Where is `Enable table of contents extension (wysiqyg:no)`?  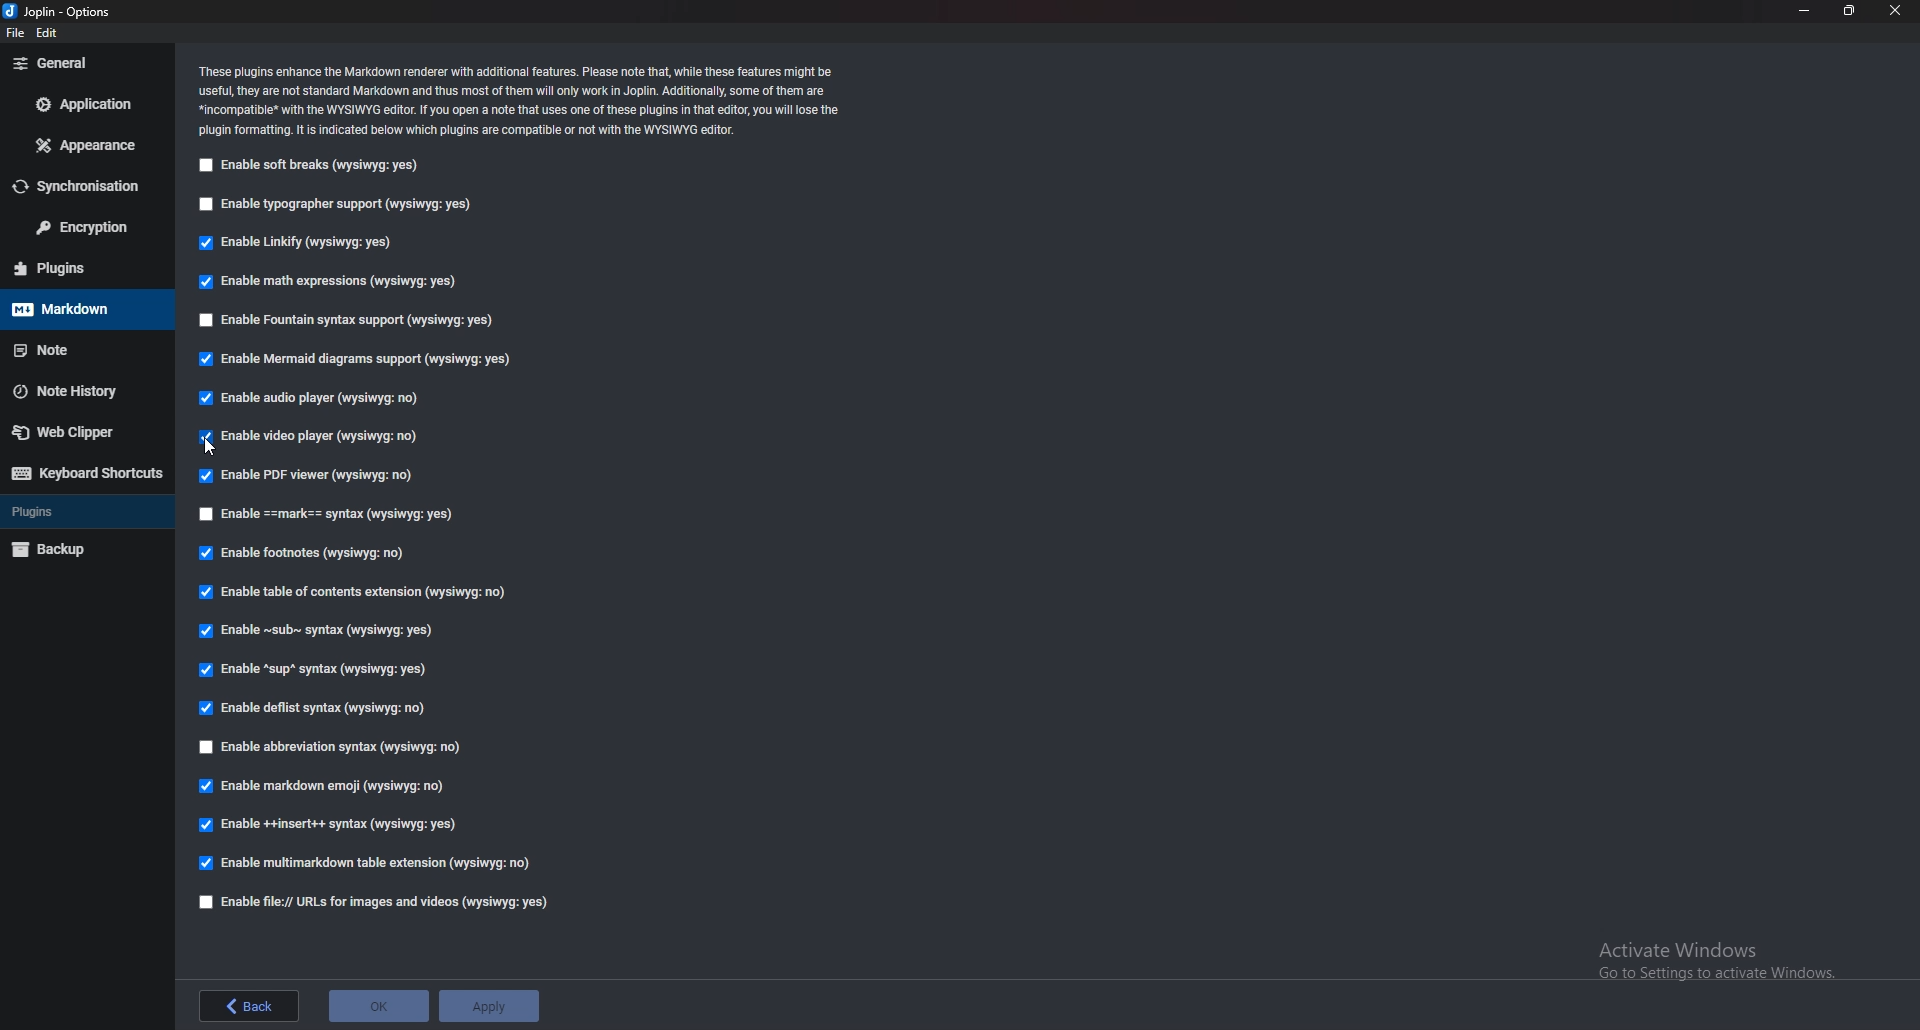
Enable table of contents extension (wysiqyg:no) is located at coordinates (353, 592).